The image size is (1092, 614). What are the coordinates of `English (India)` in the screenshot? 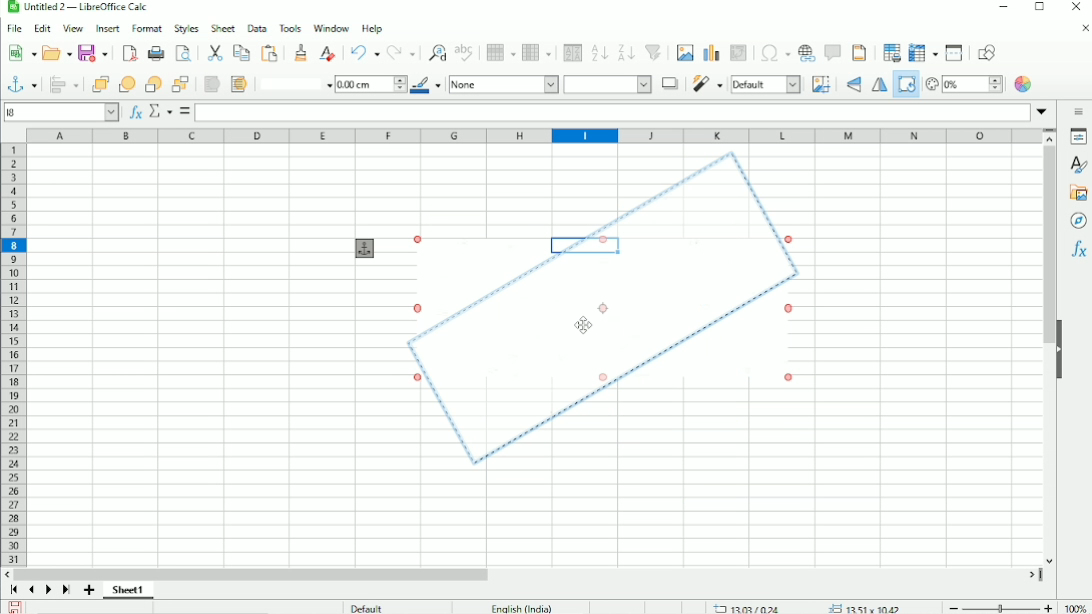 It's located at (520, 607).